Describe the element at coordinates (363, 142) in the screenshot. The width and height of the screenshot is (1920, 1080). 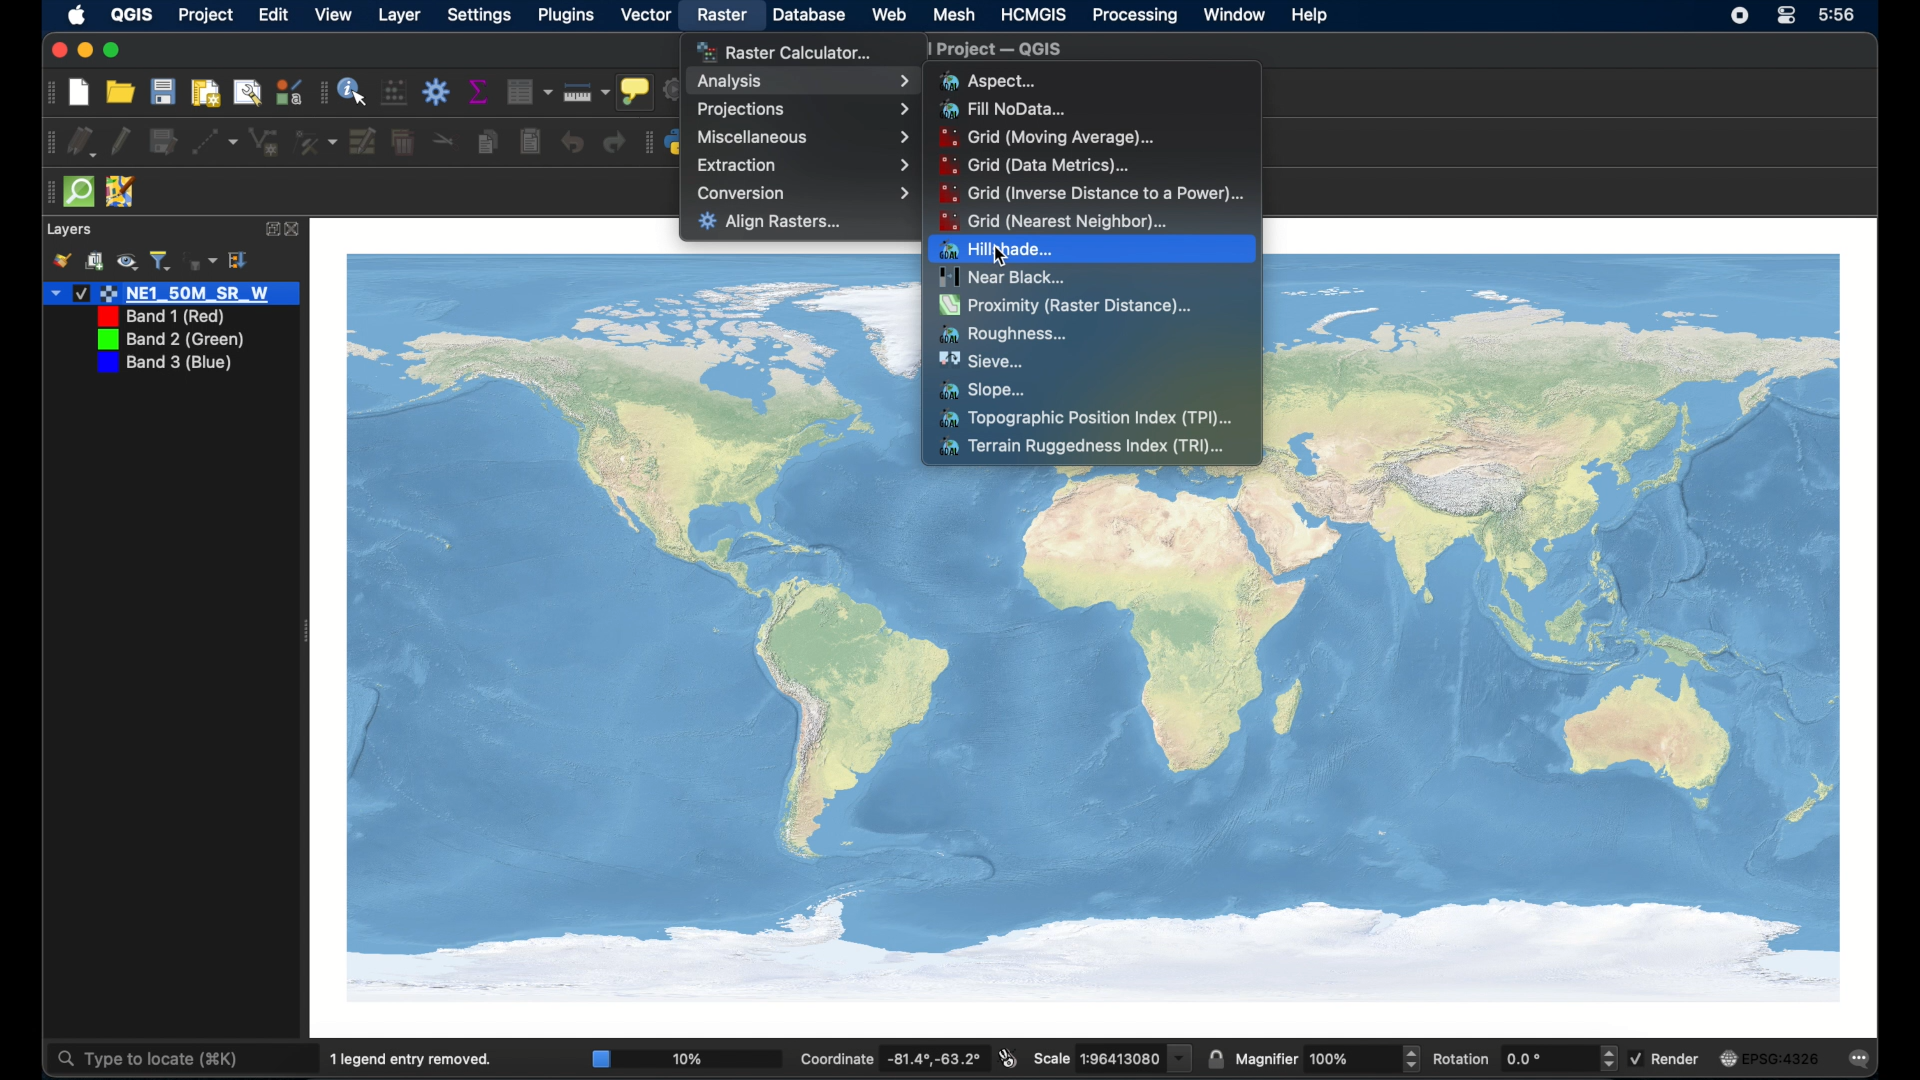
I see `modify attributes` at that location.